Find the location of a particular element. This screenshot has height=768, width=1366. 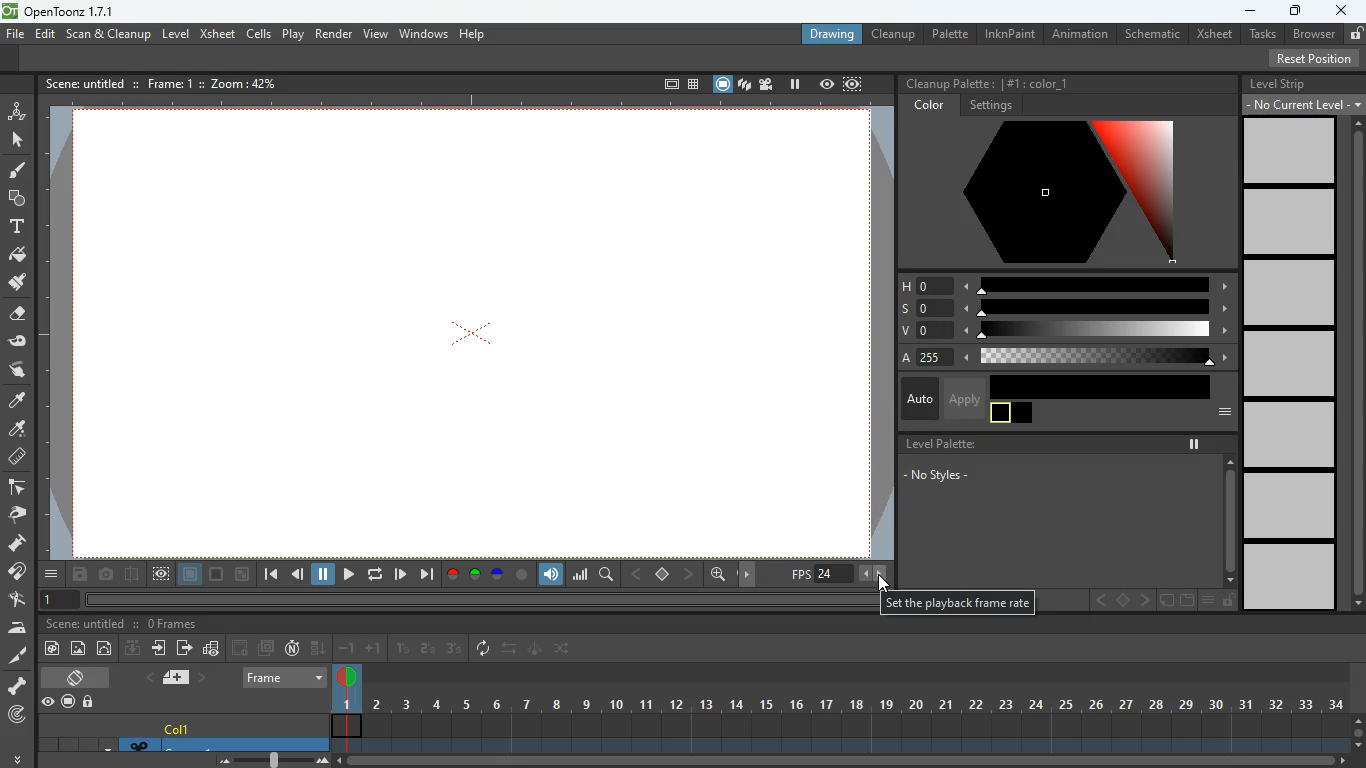

brush is located at coordinates (16, 283).